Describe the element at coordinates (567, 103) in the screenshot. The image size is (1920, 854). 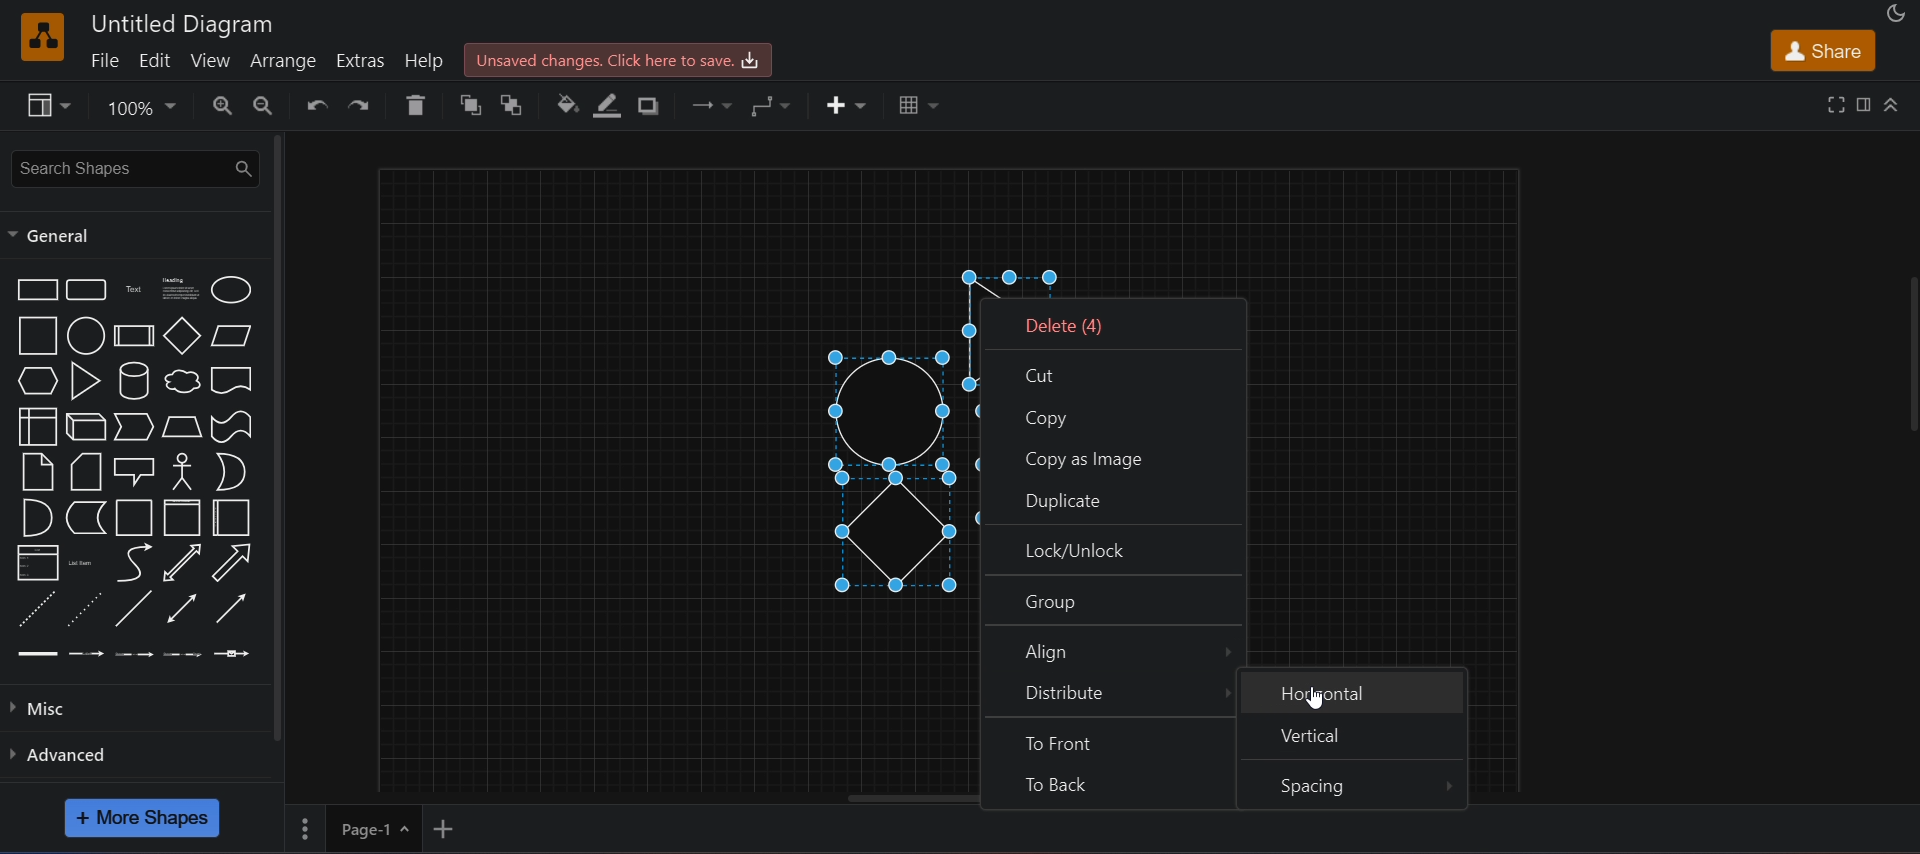
I see `fill color` at that location.